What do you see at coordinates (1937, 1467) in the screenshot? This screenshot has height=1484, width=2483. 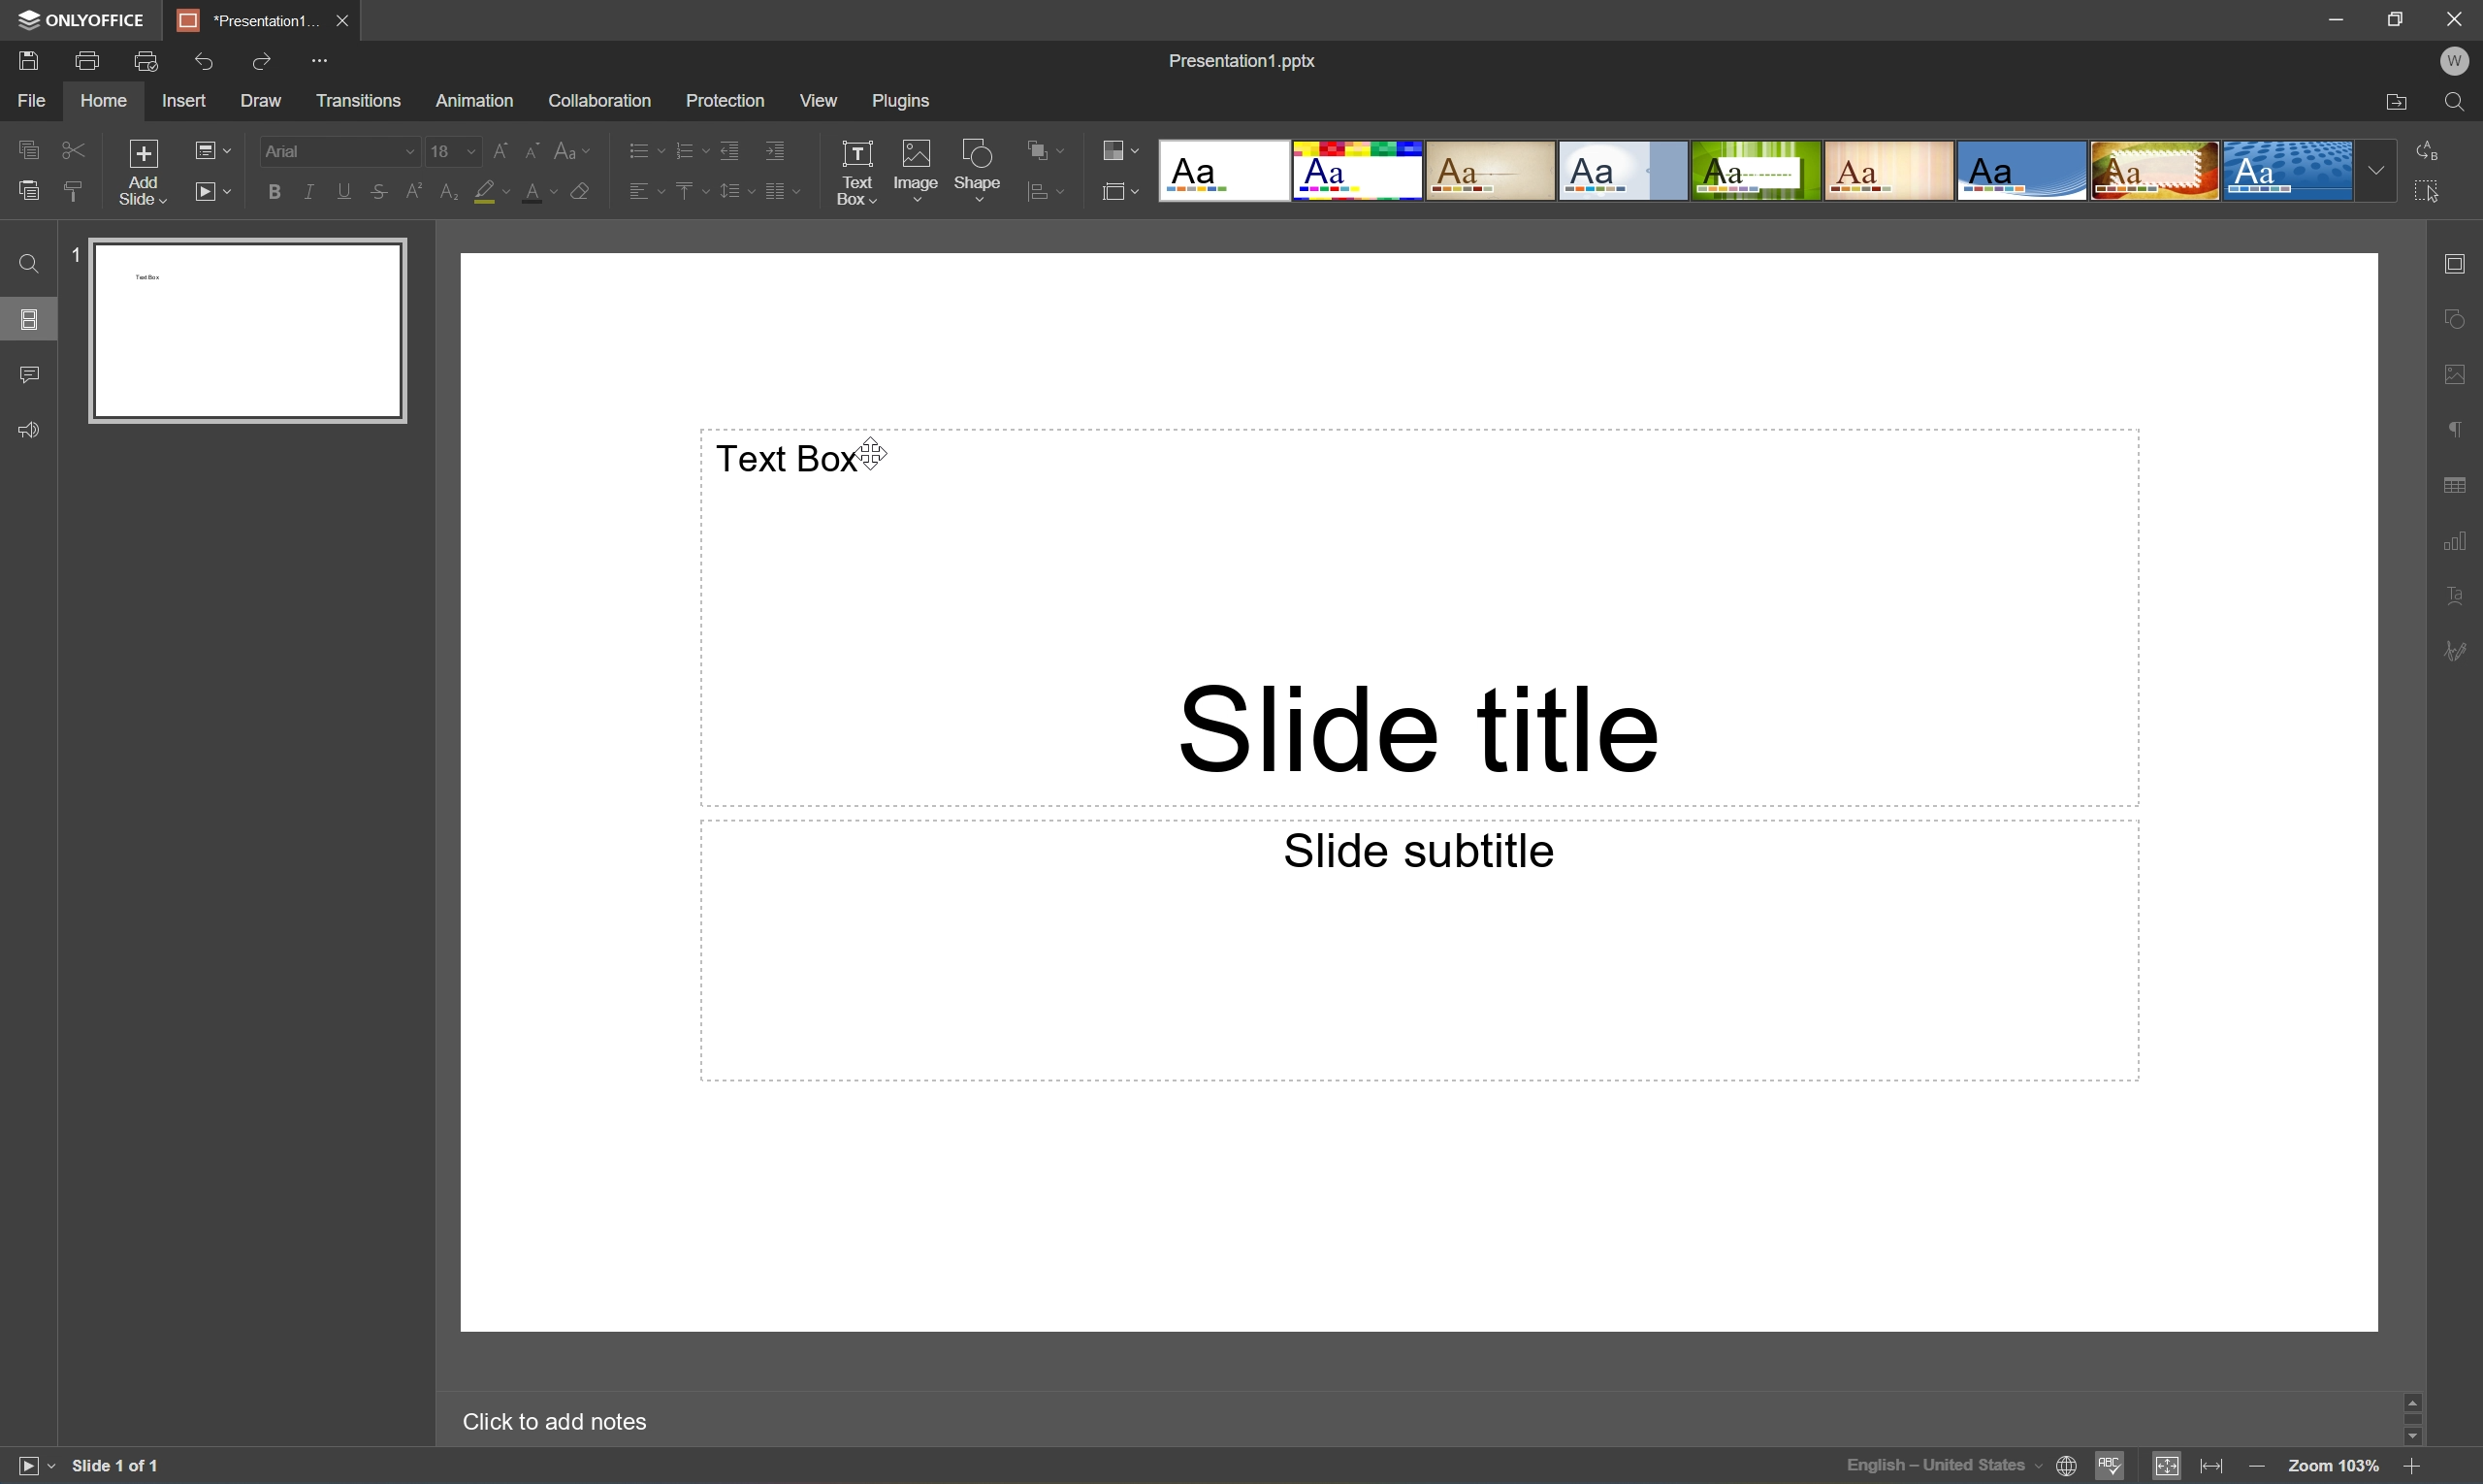 I see `English - United States` at bounding box center [1937, 1467].